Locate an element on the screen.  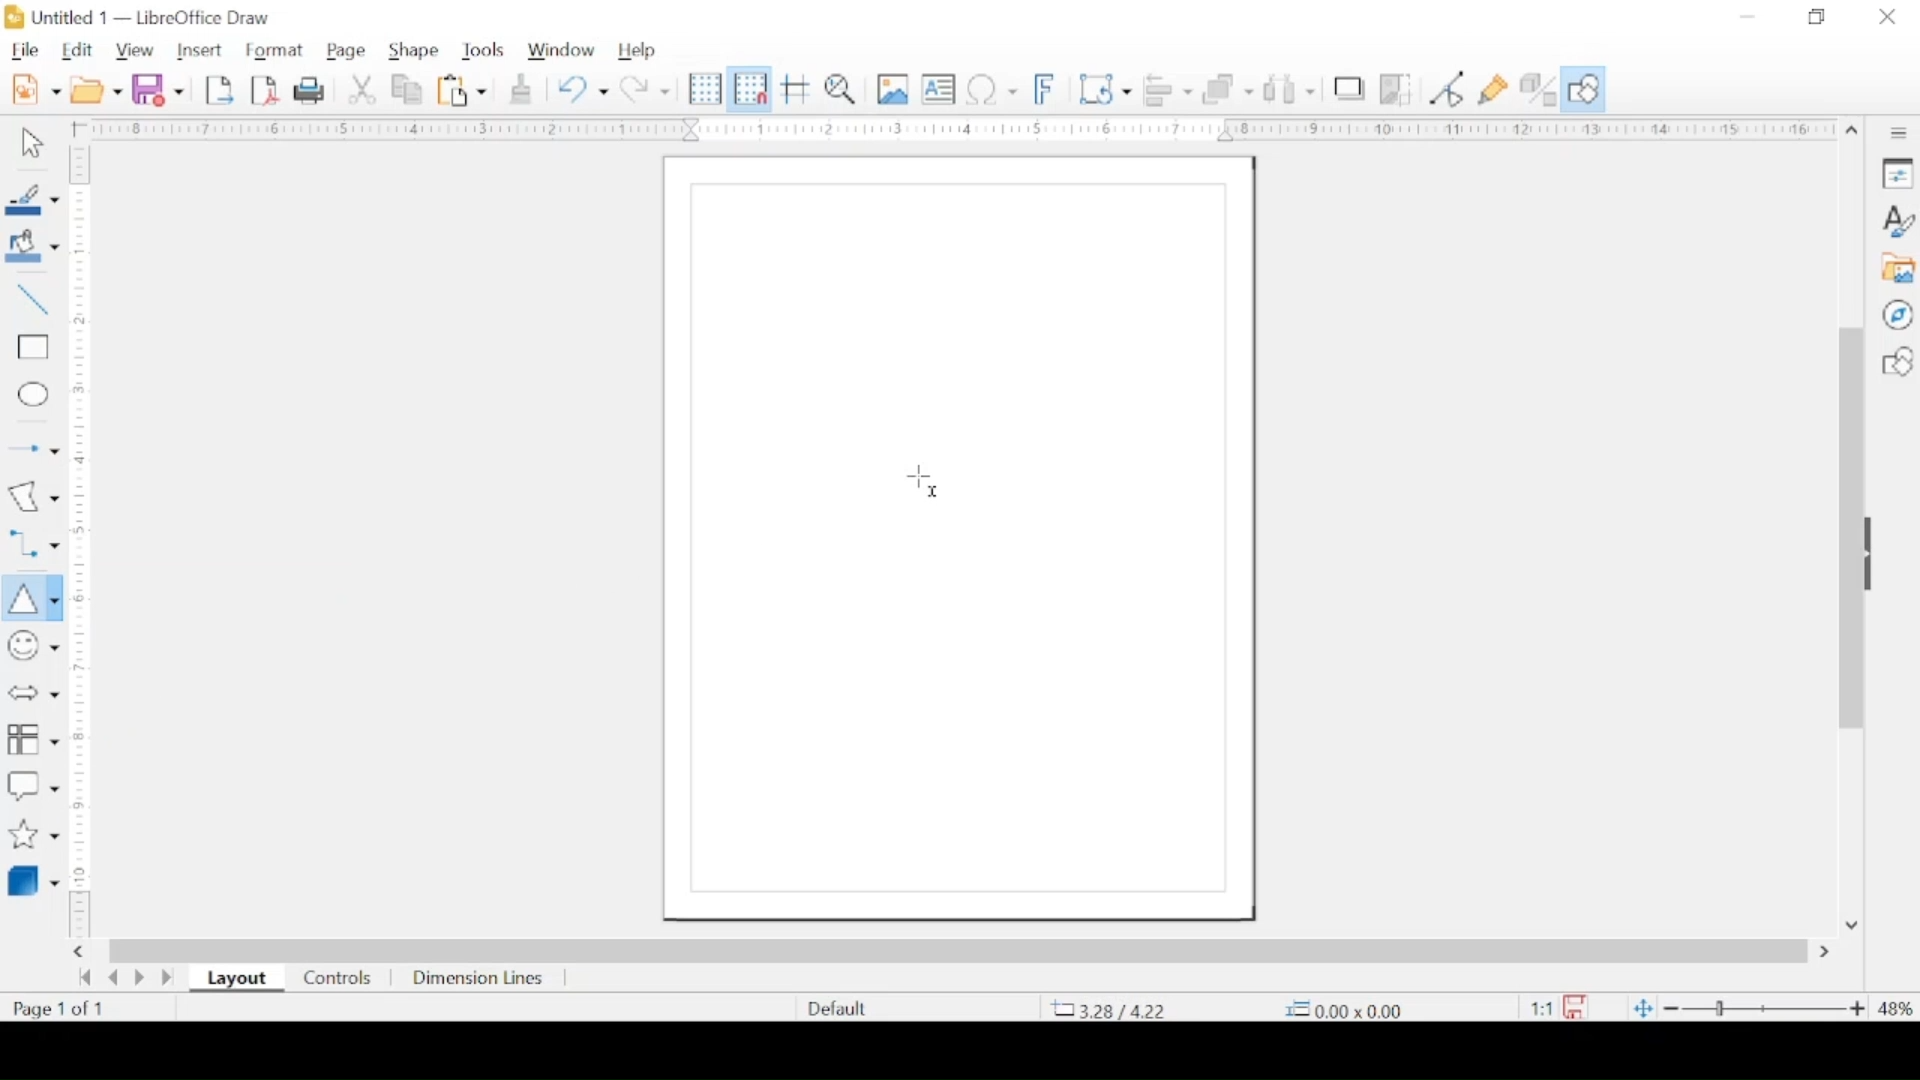
toggle point edit mode is located at coordinates (1446, 89).